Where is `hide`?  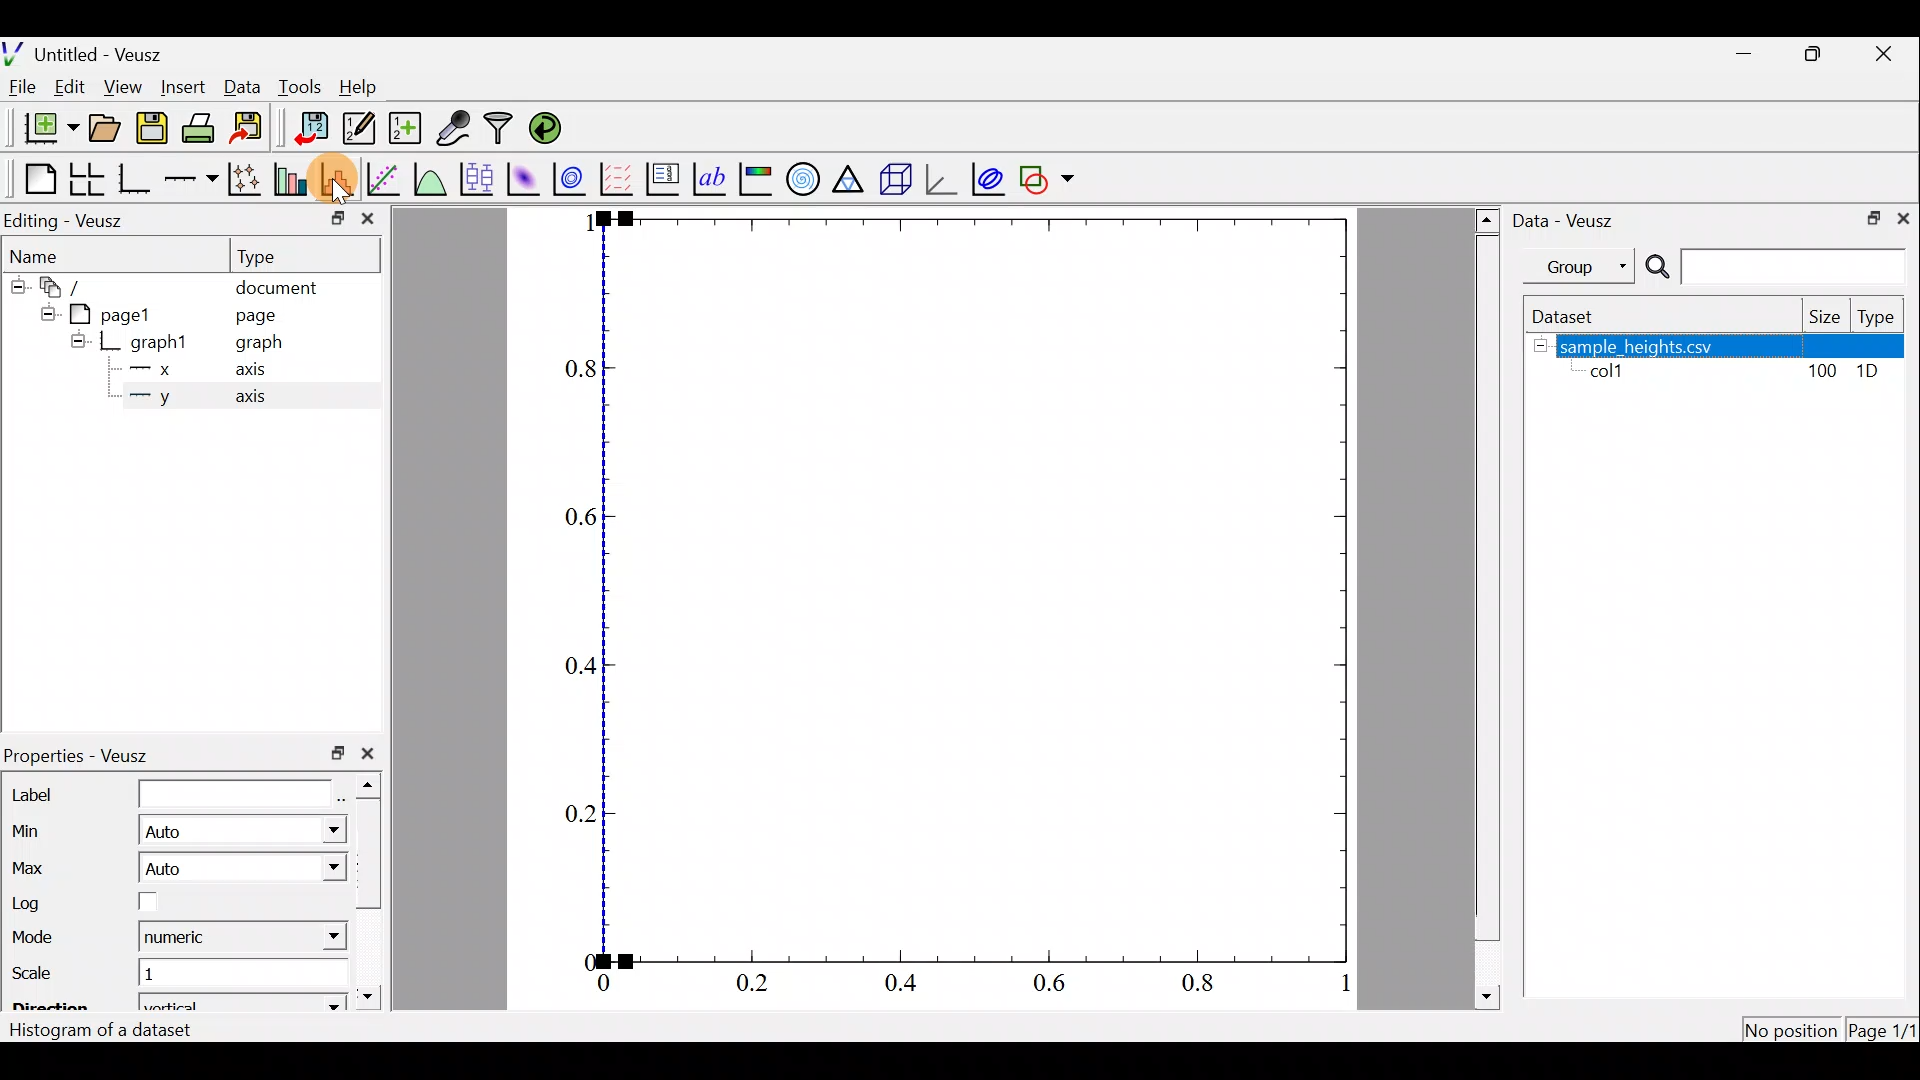
hide is located at coordinates (14, 288).